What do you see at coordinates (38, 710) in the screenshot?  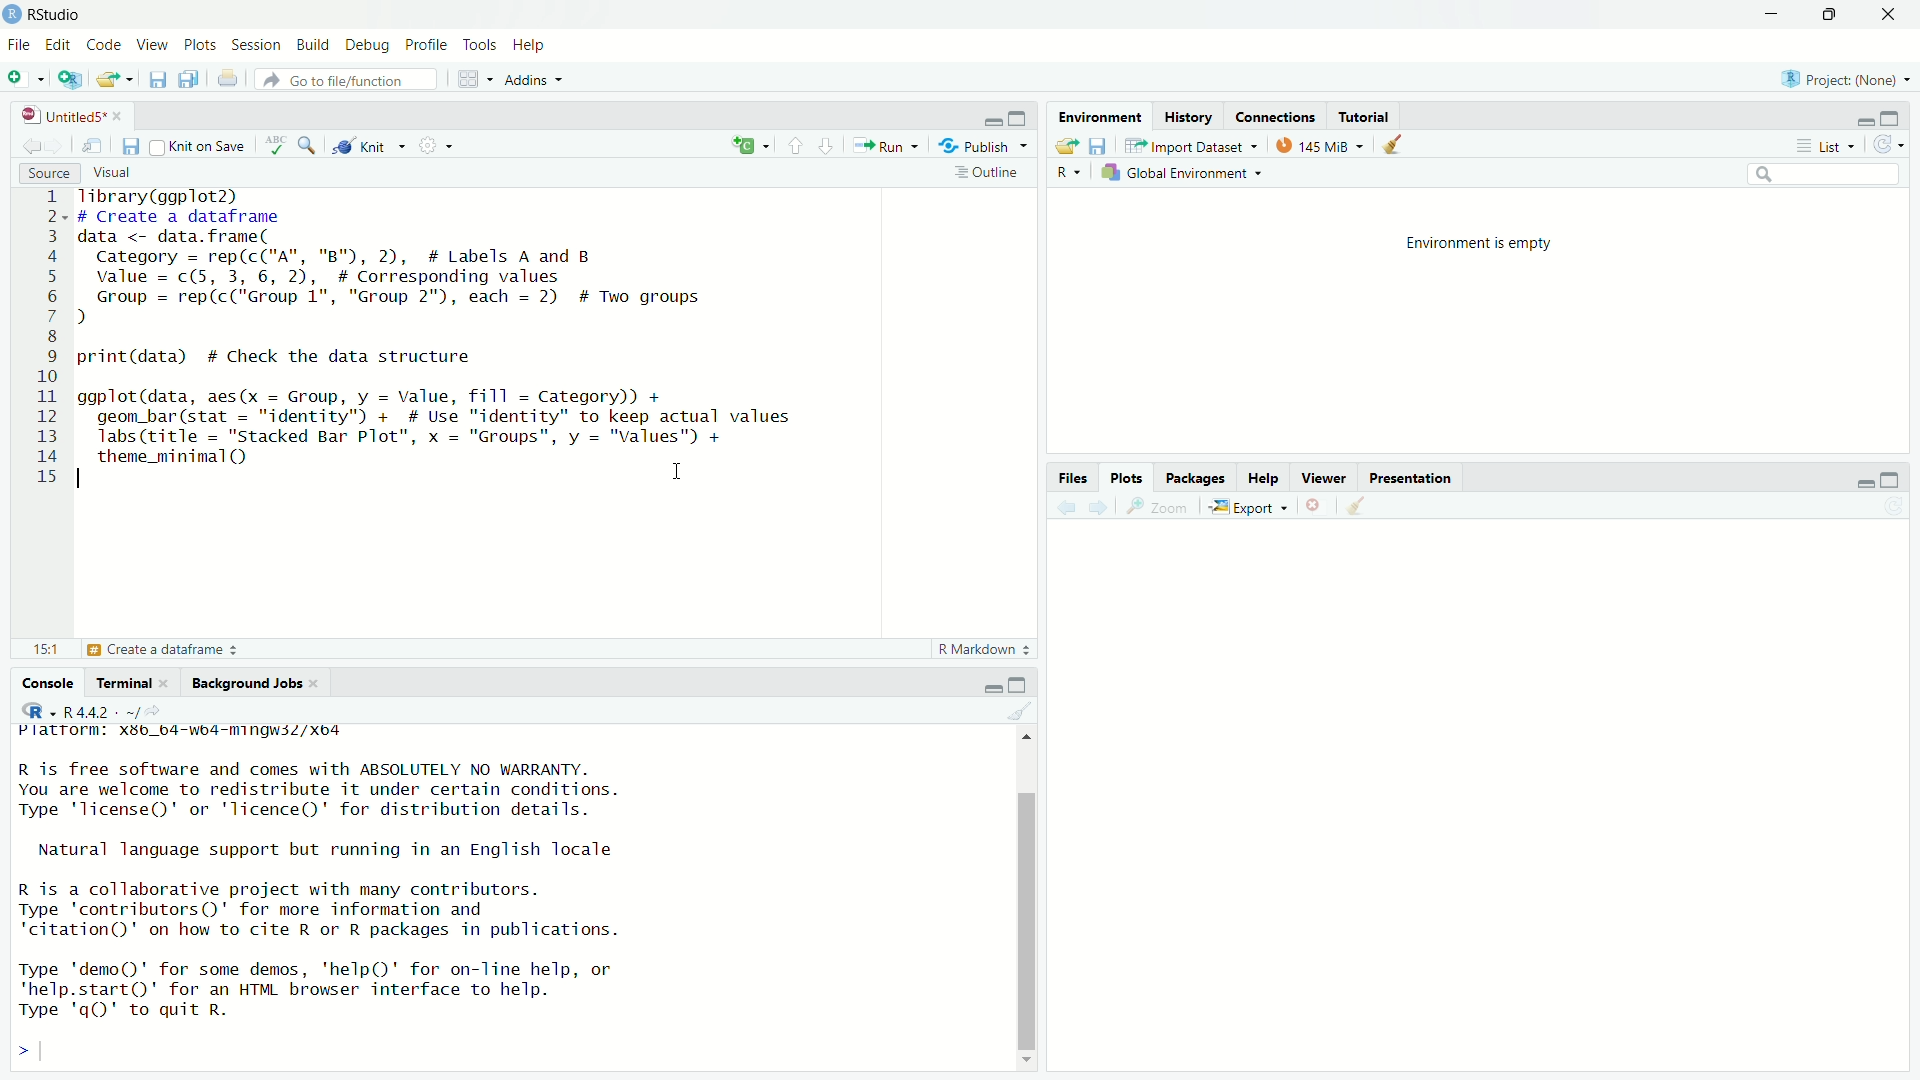 I see `R` at bounding box center [38, 710].